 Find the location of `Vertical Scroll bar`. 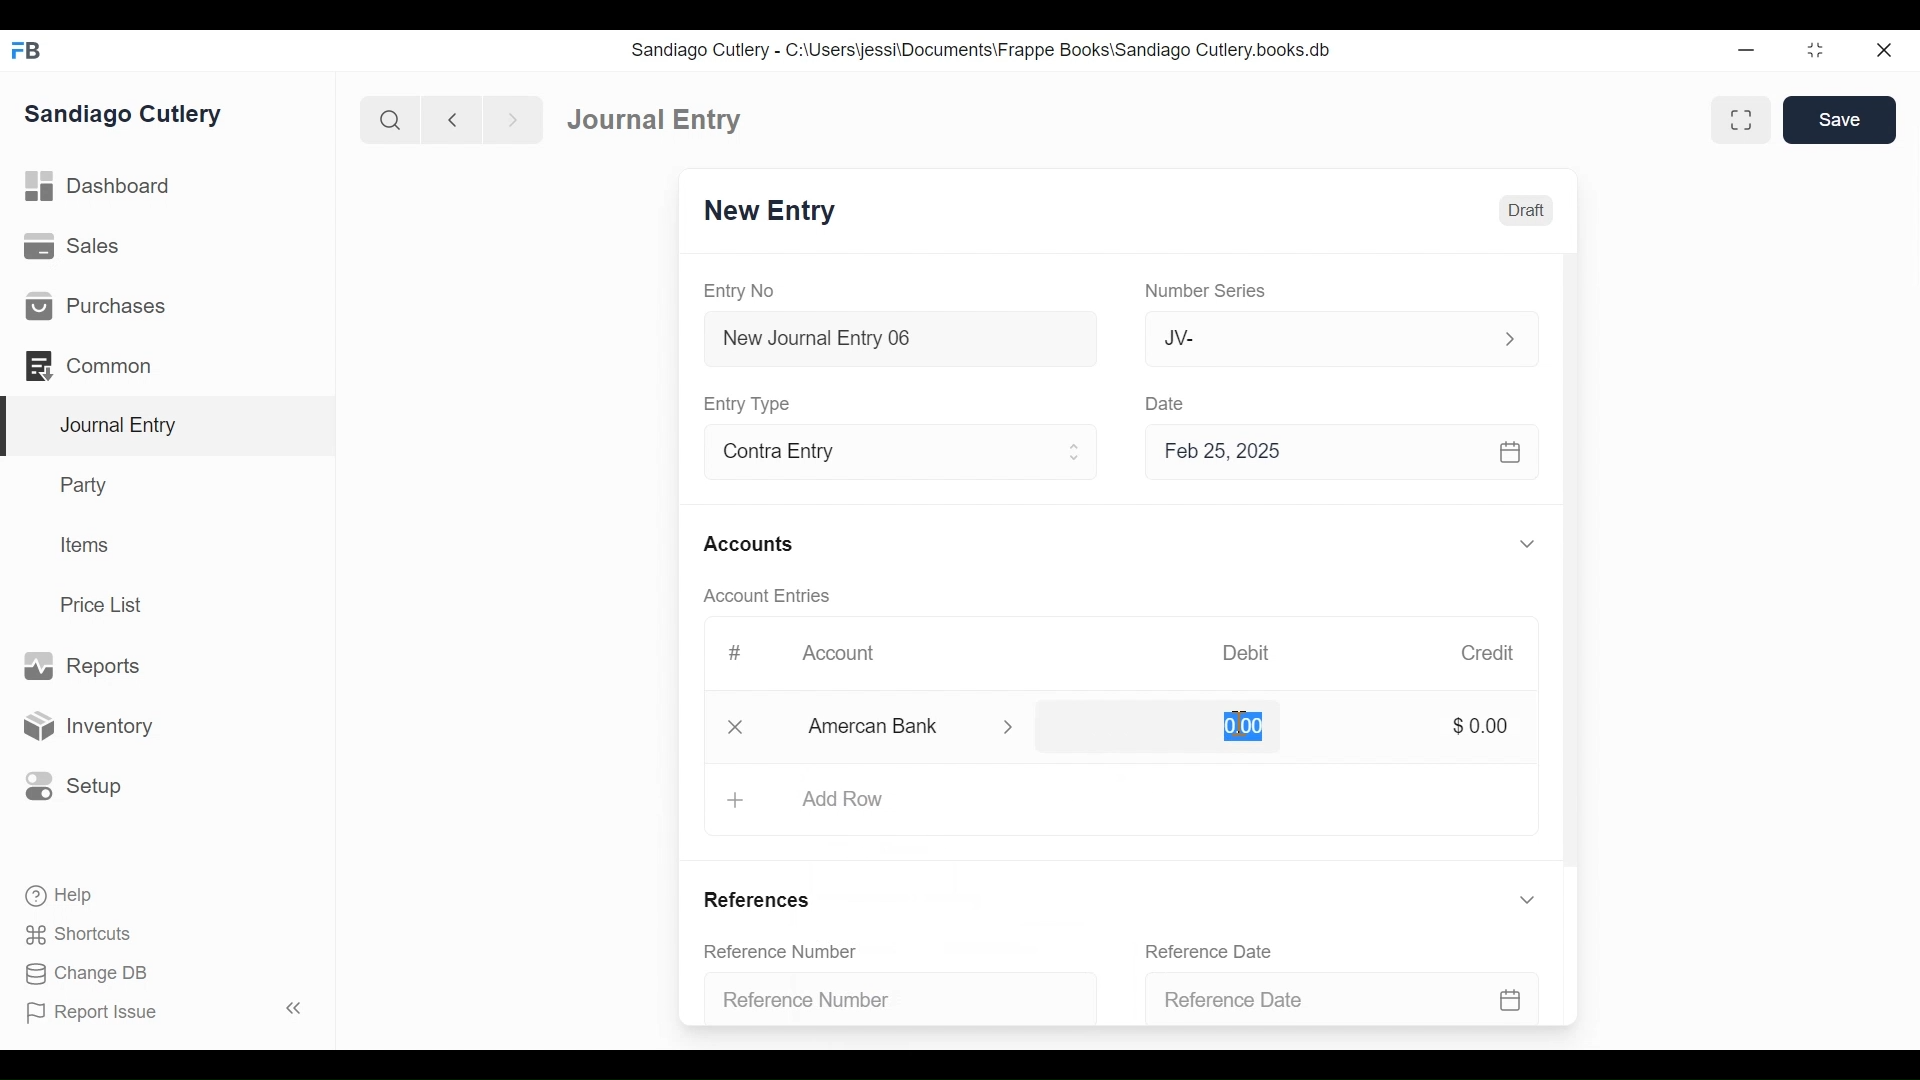

Vertical Scroll bar is located at coordinates (1573, 568).